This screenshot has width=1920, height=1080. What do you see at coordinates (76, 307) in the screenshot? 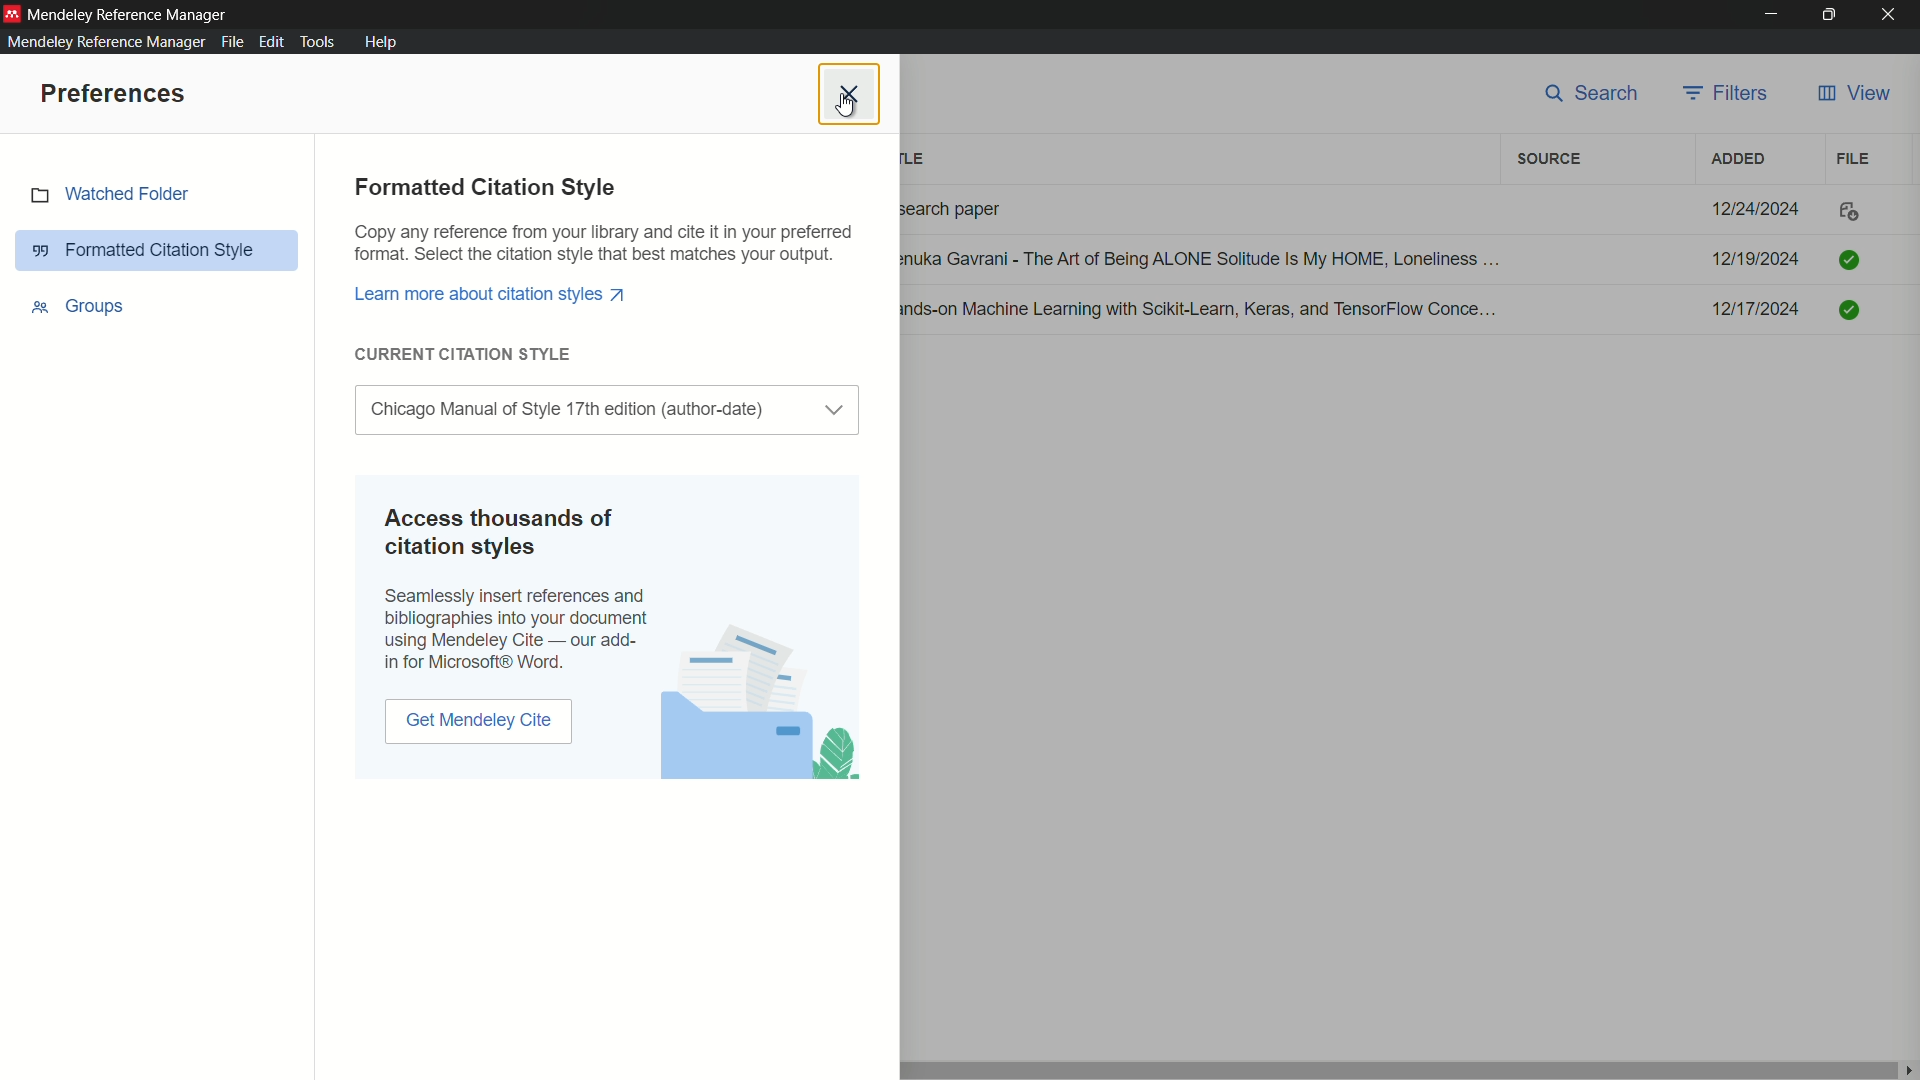
I see `groups` at bounding box center [76, 307].